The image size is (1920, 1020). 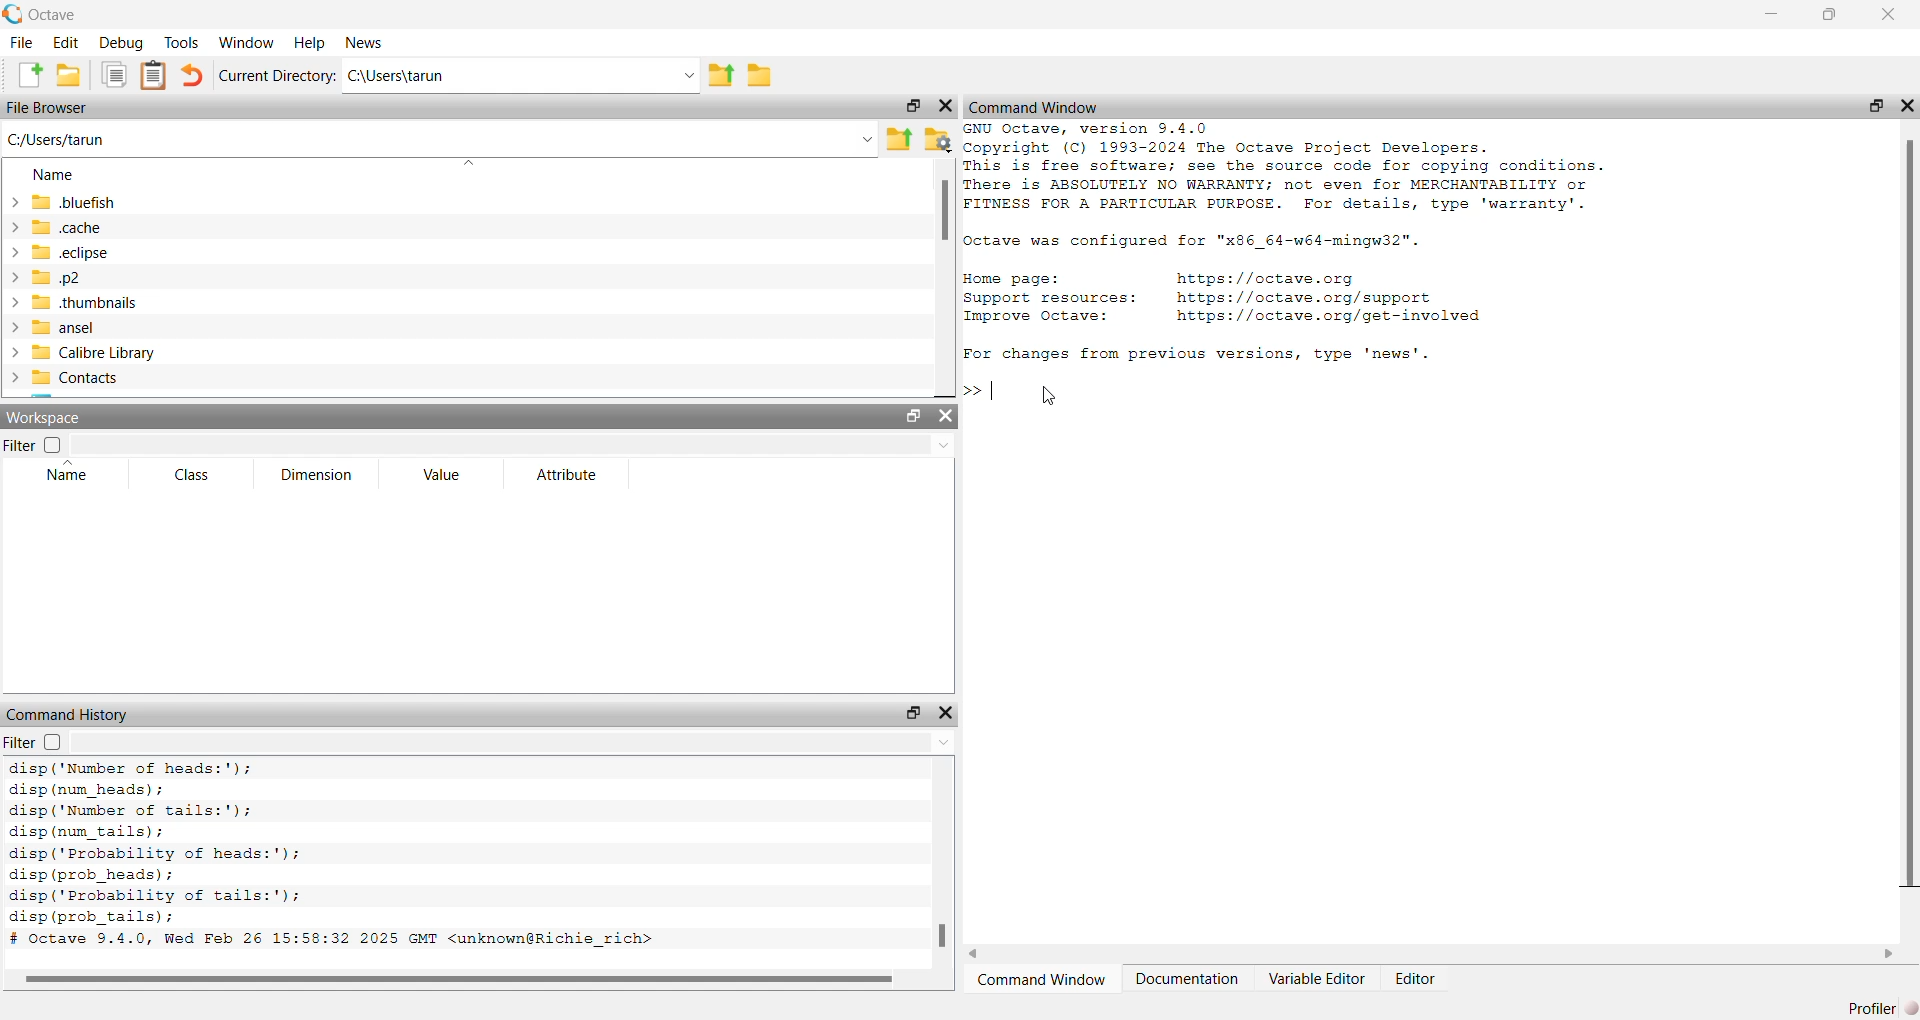 I want to click on Window, so click(x=247, y=42).